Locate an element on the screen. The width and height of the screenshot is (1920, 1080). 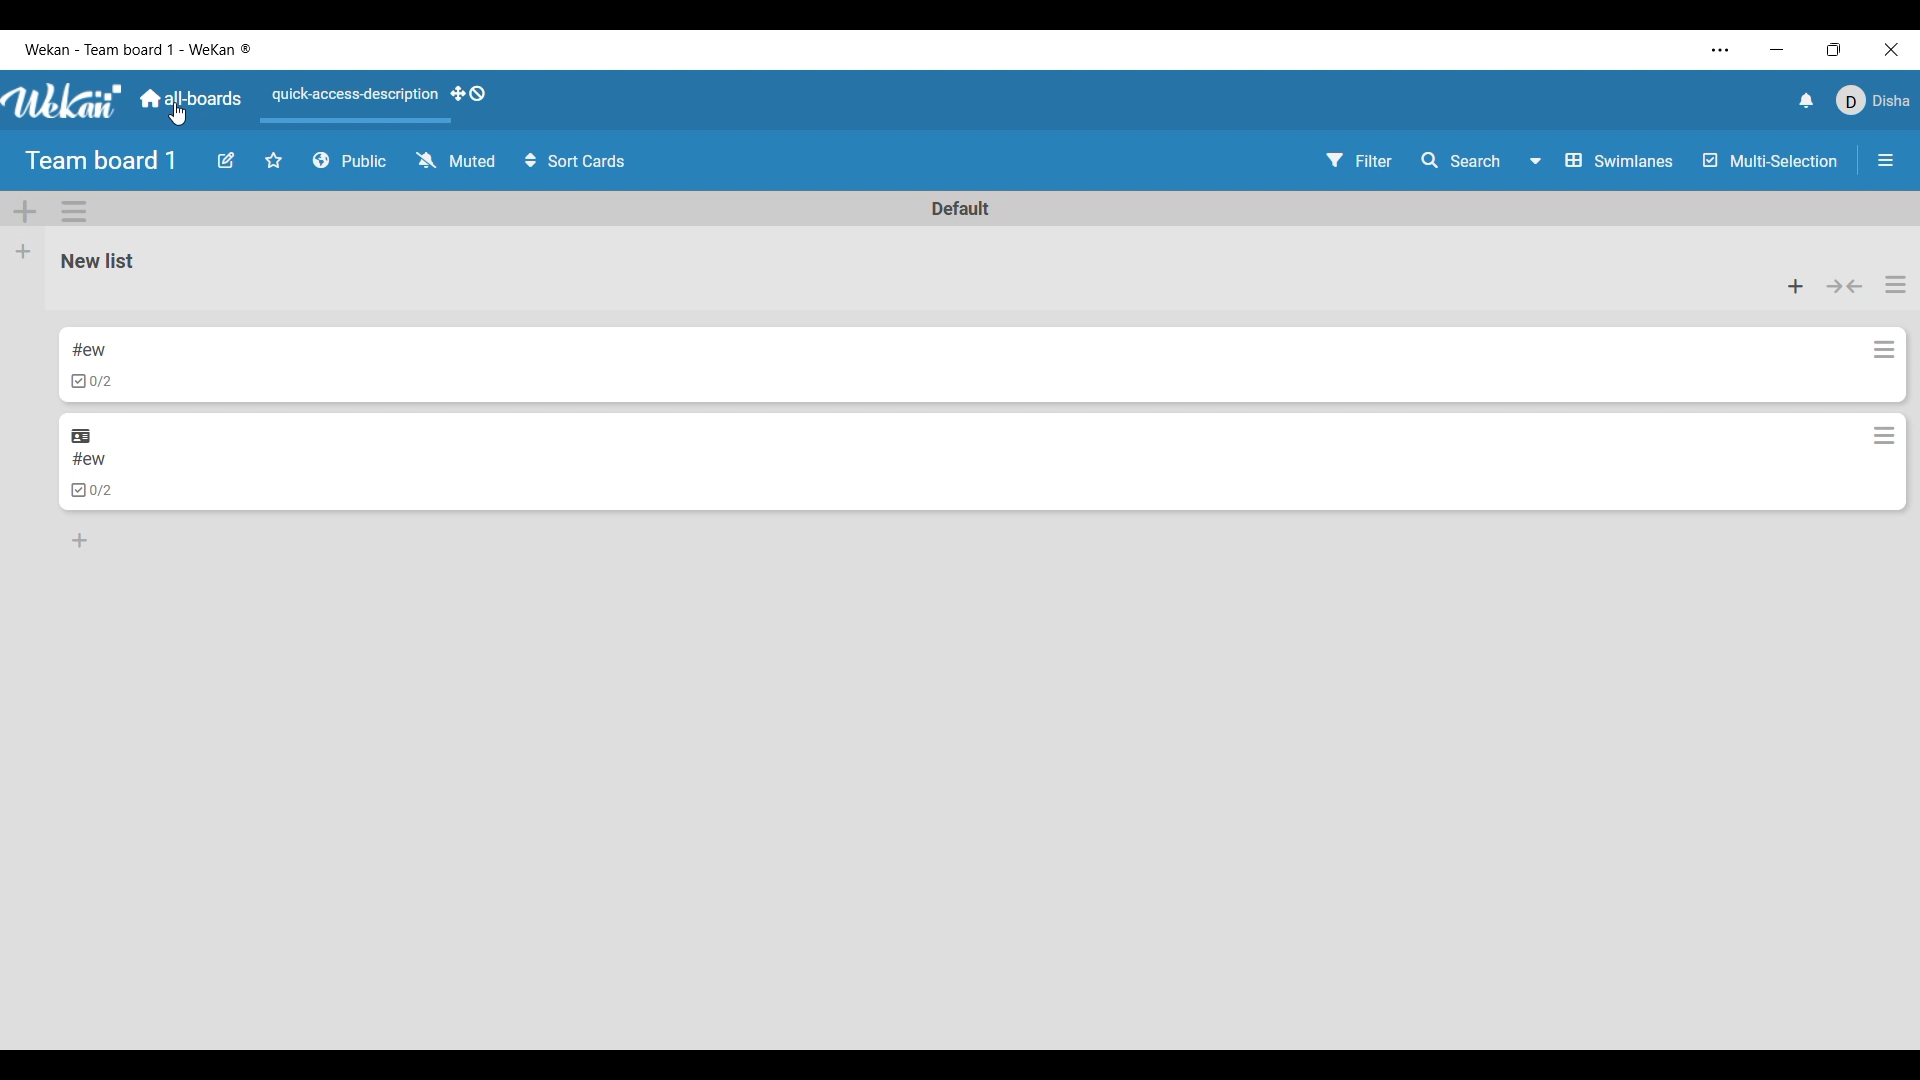
Current account  is located at coordinates (1873, 101).